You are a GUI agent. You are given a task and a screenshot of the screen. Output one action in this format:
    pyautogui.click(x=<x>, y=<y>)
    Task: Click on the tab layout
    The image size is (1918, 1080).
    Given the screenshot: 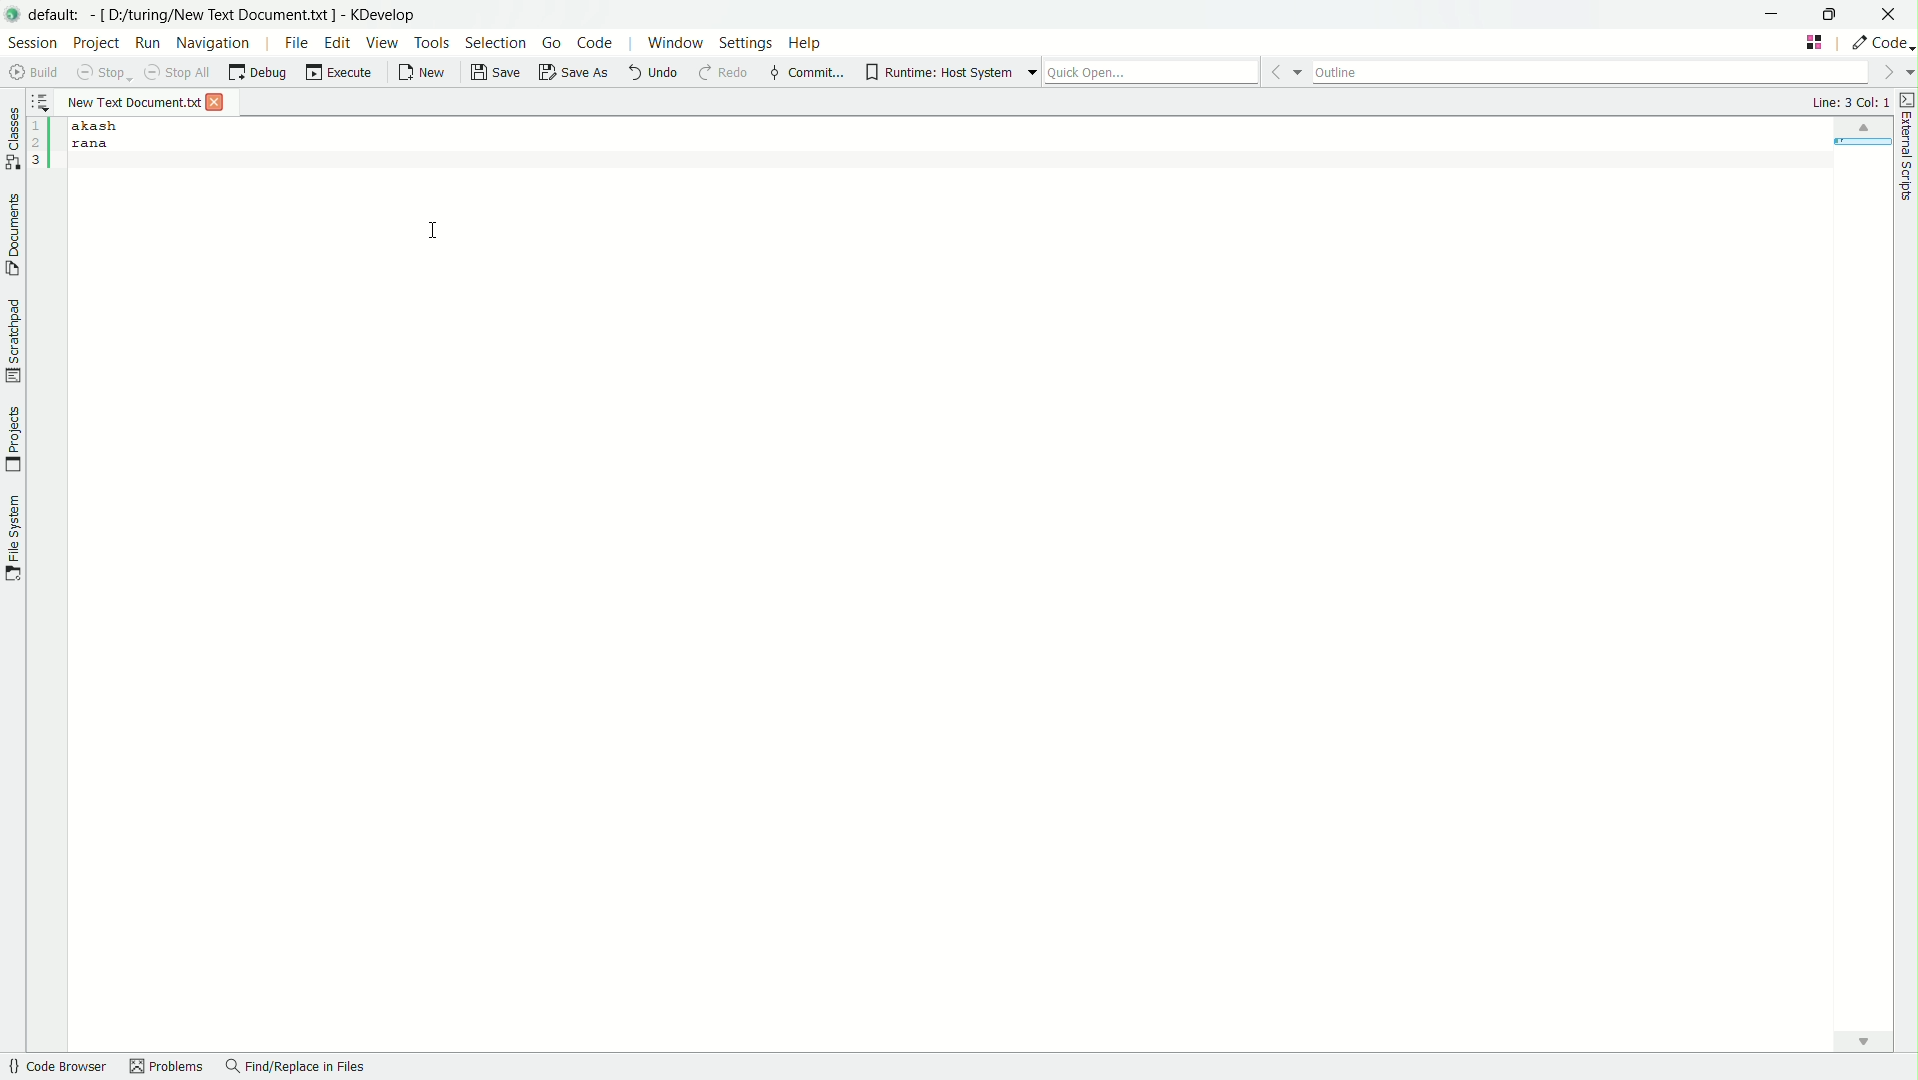 What is the action you would take?
    pyautogui.click(x=1816, y=41)
    